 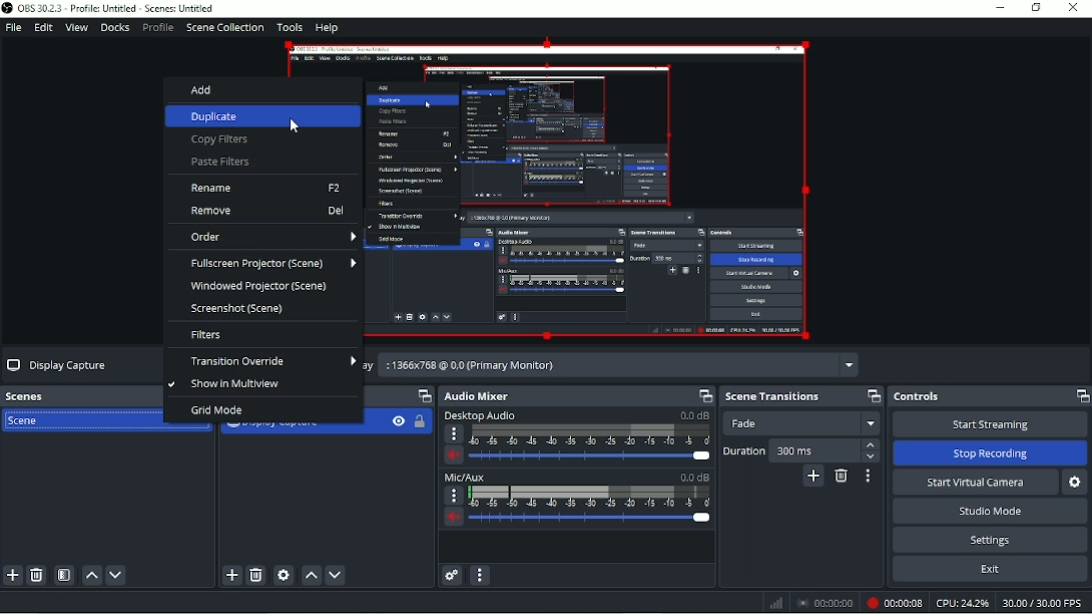 What do you see at coordinates (114, 28) in the screenshot?
I see `Docks` at bounding box center [114, 28].